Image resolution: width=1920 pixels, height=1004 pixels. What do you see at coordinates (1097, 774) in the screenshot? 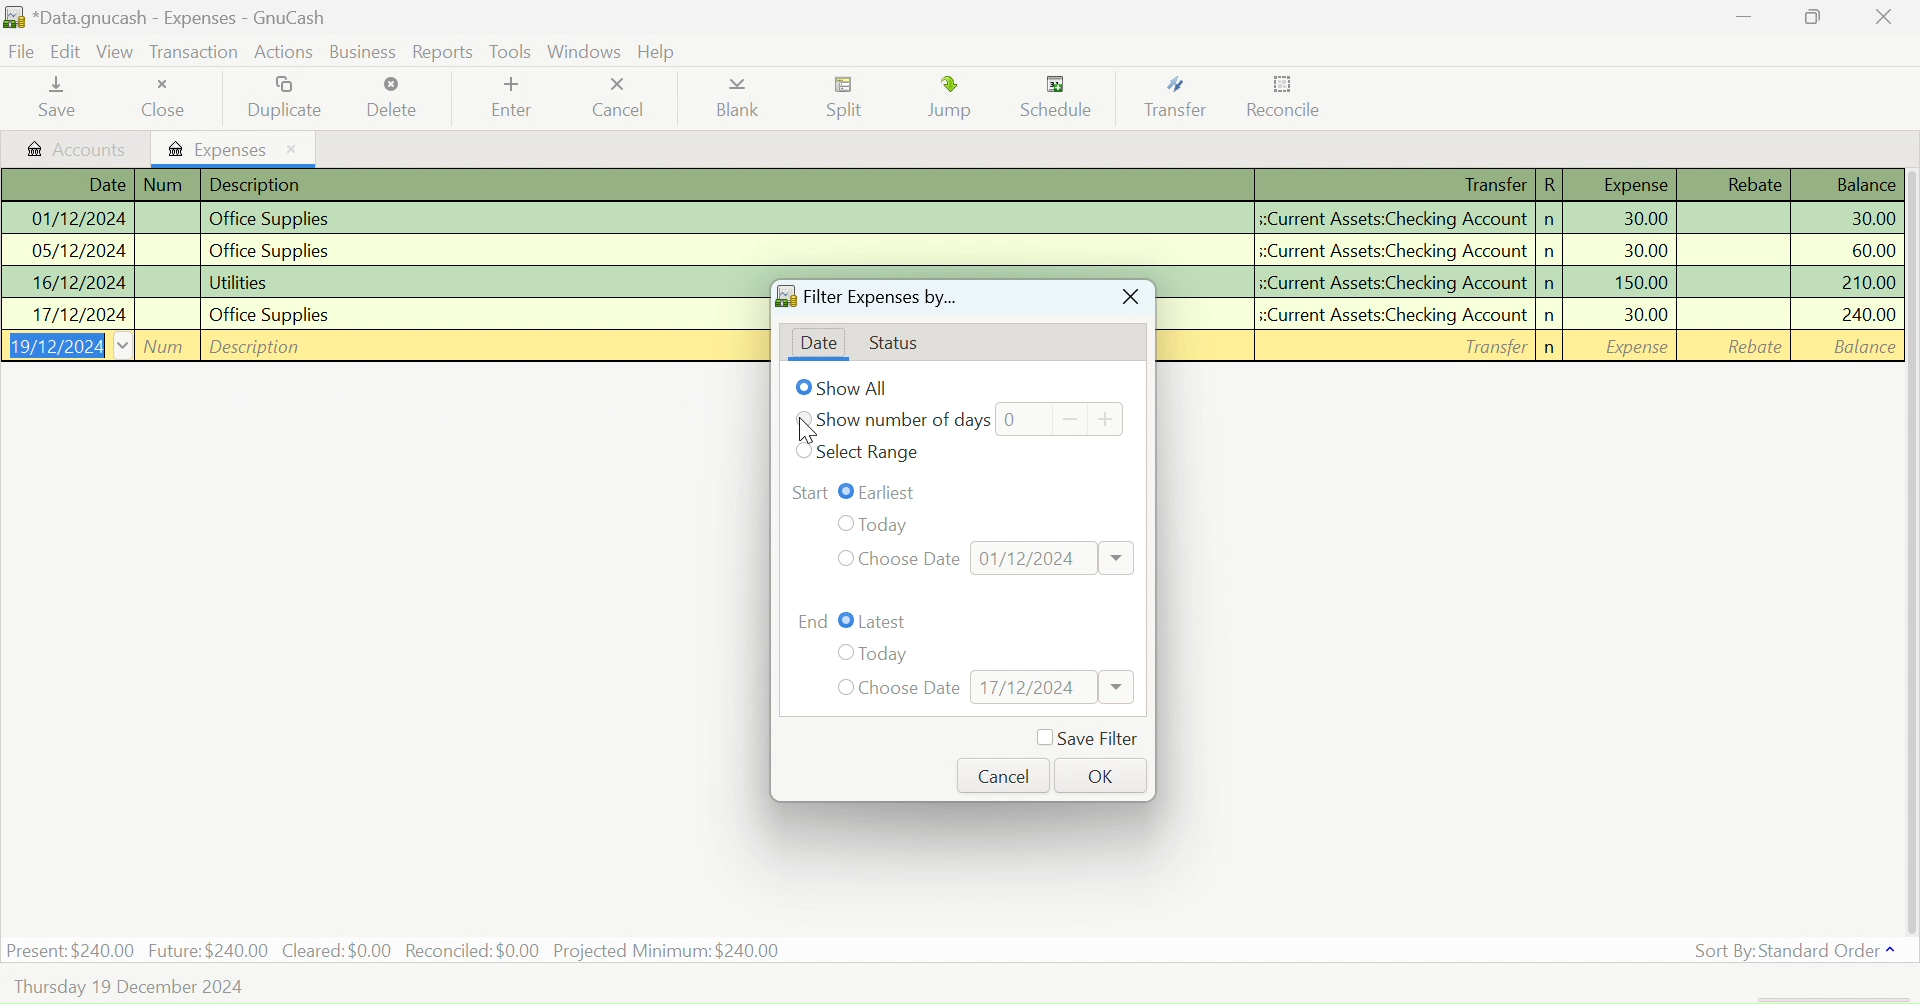
I see `OK` at bounding box center [1097, 774].